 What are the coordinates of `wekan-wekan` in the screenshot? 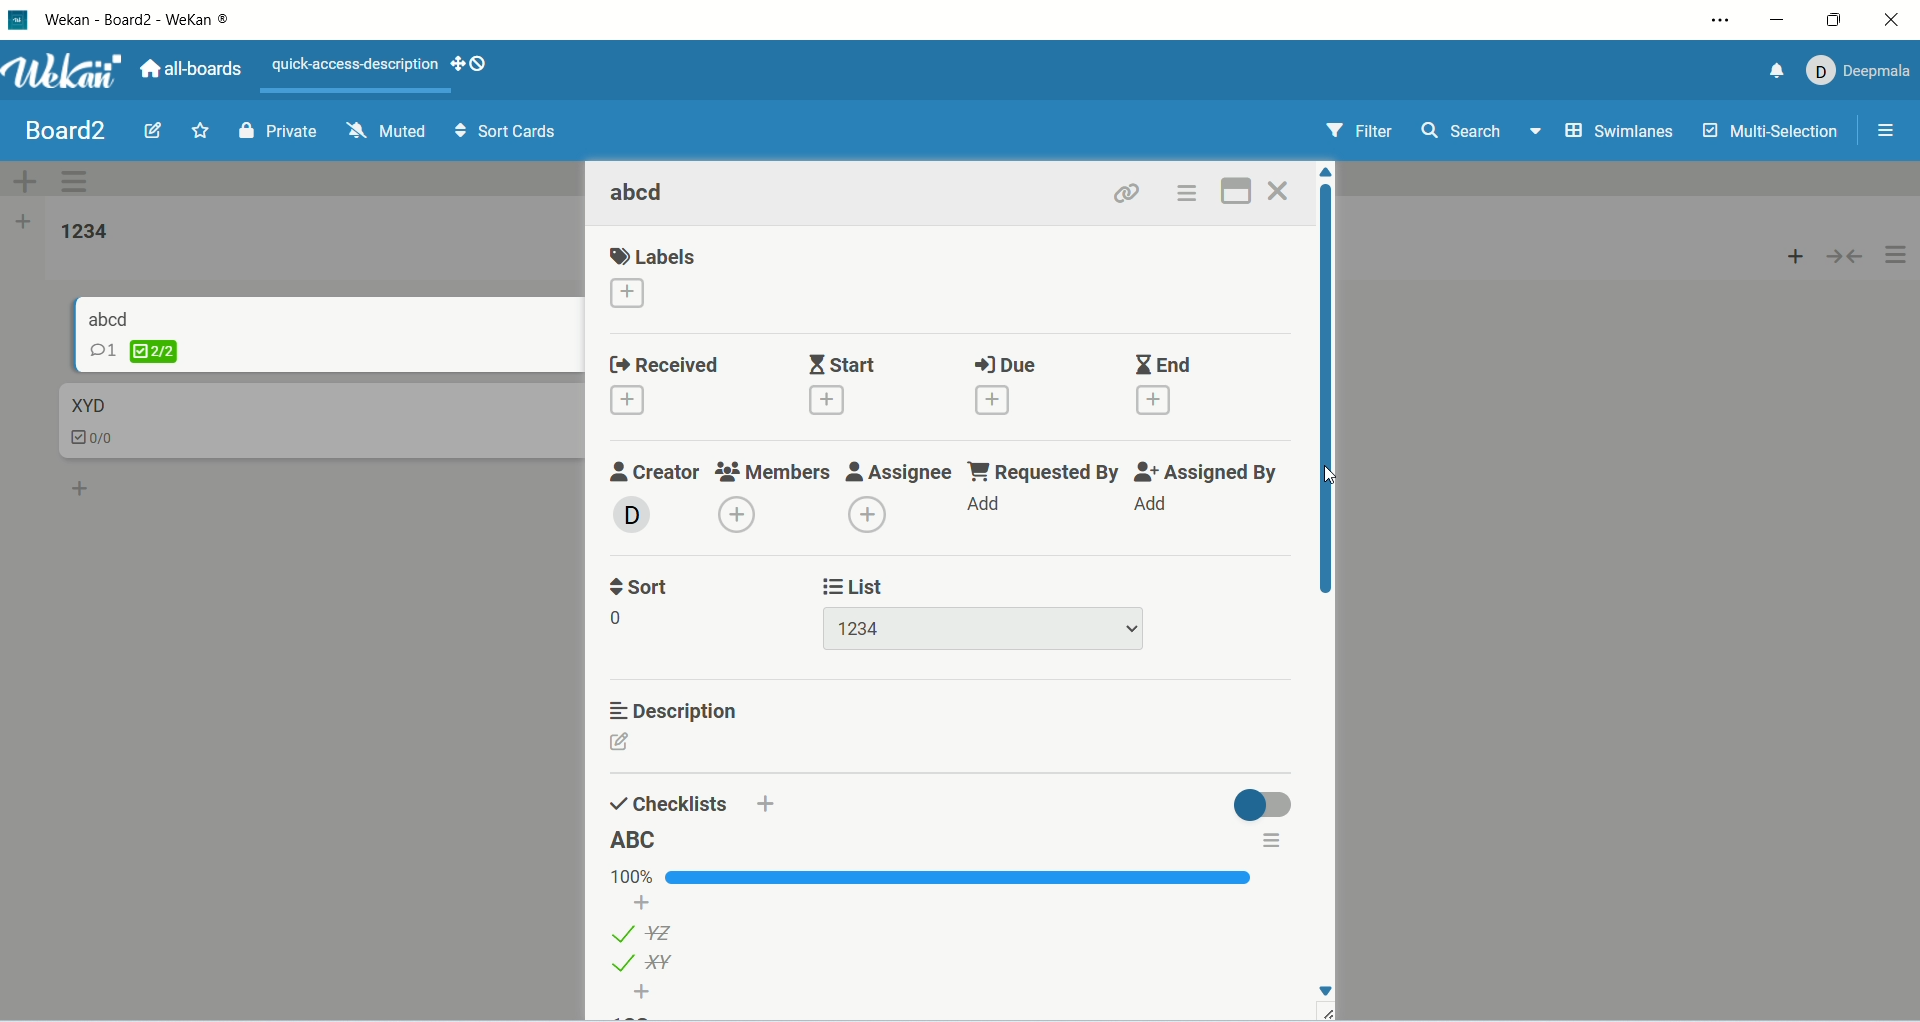 It's located at (137, 20).